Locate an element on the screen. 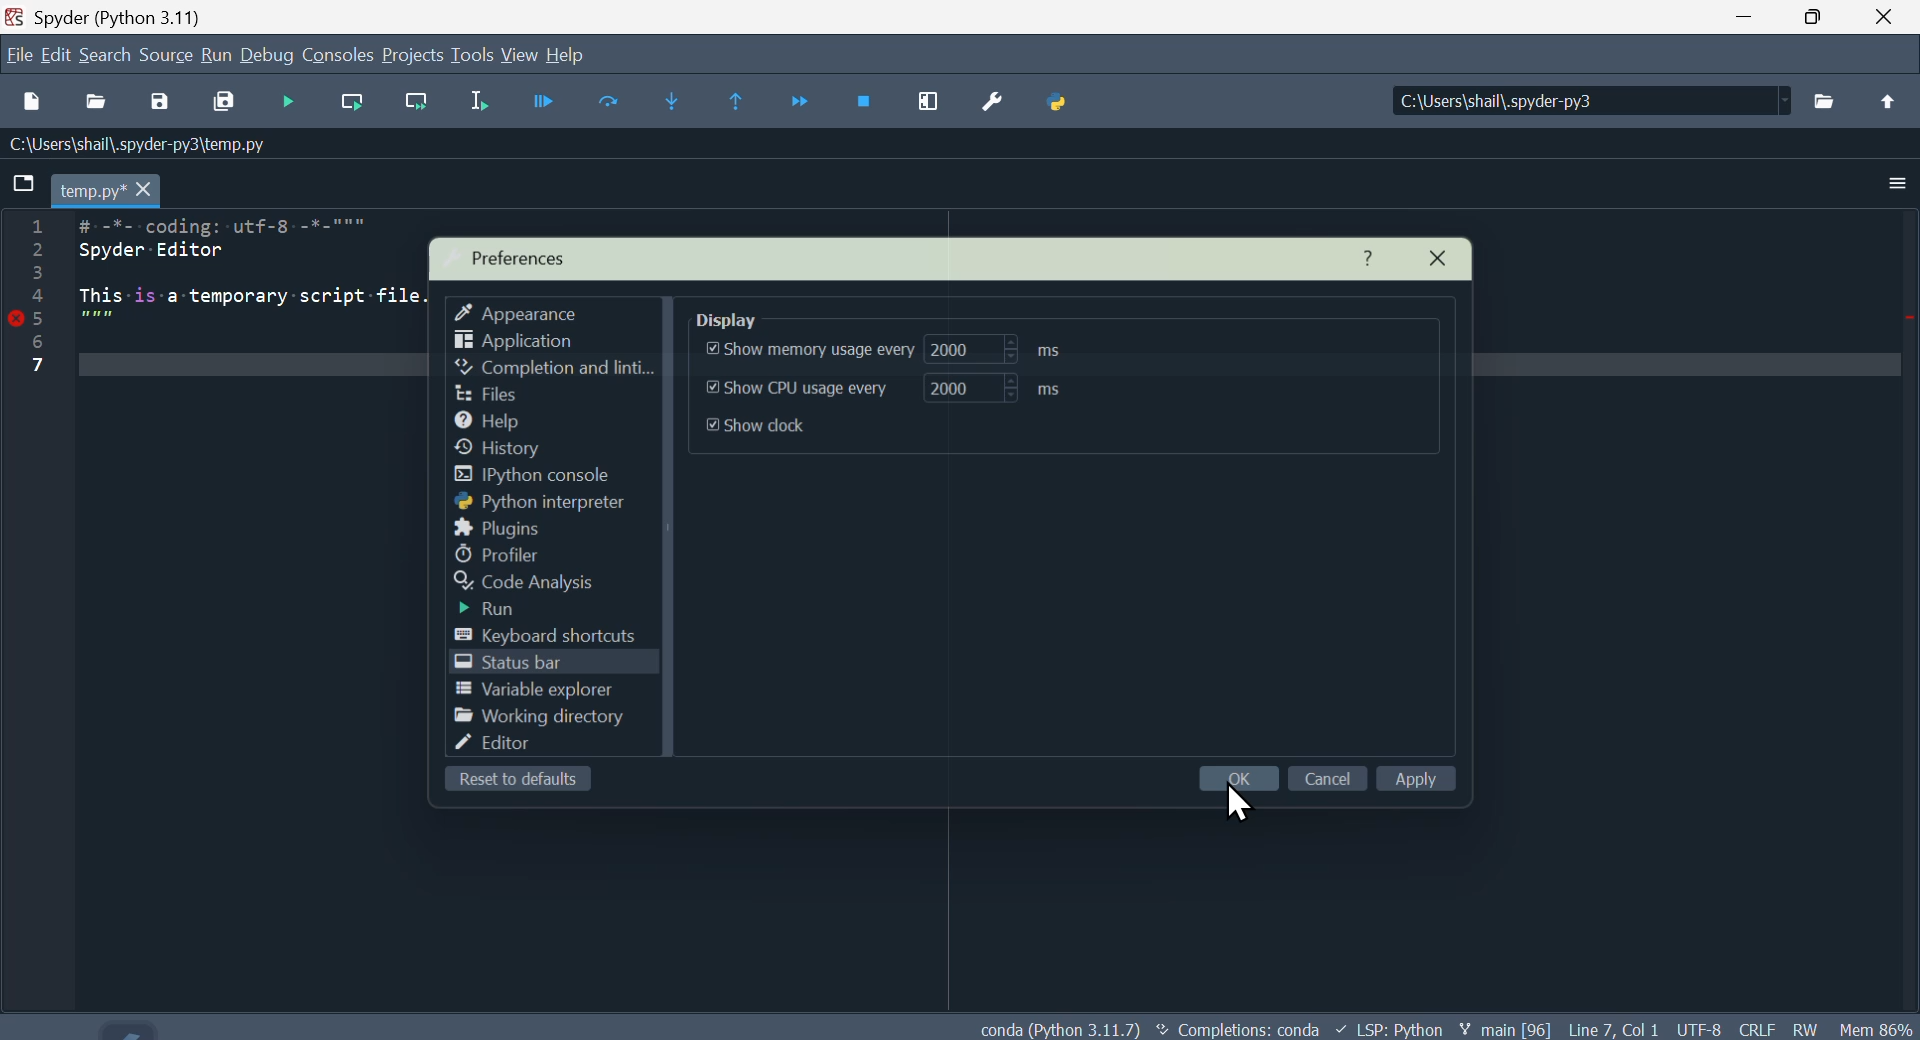 The width and height of the screenshot is (1920, 1040). Profiler is located at coordinates (506, 554).